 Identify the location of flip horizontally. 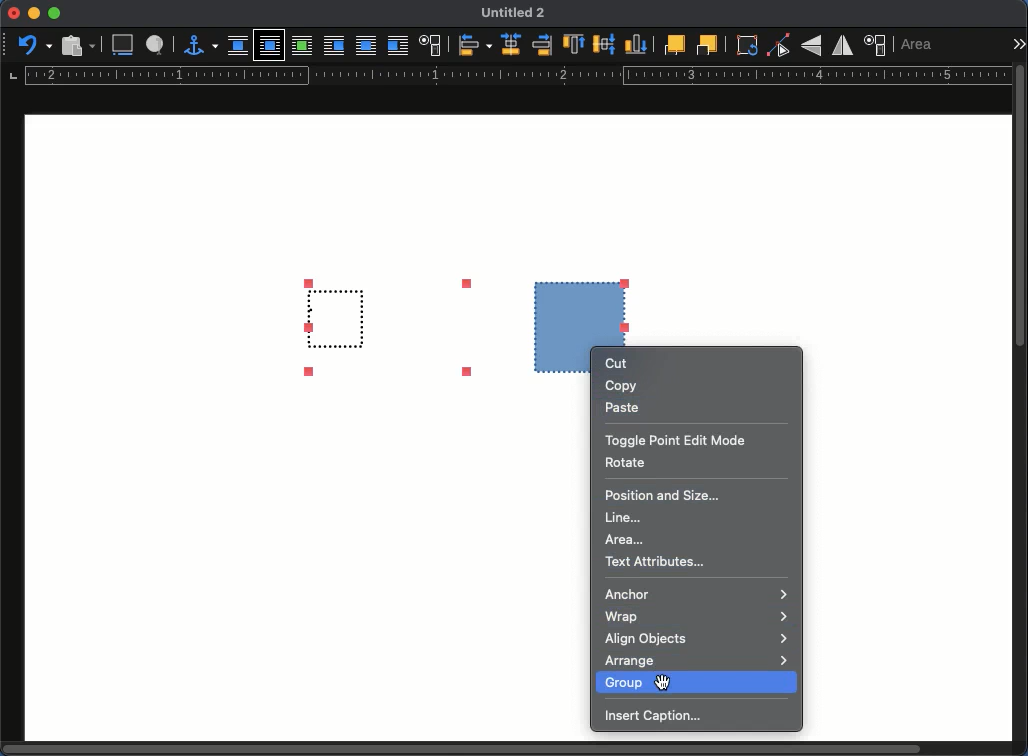
(842, 47).